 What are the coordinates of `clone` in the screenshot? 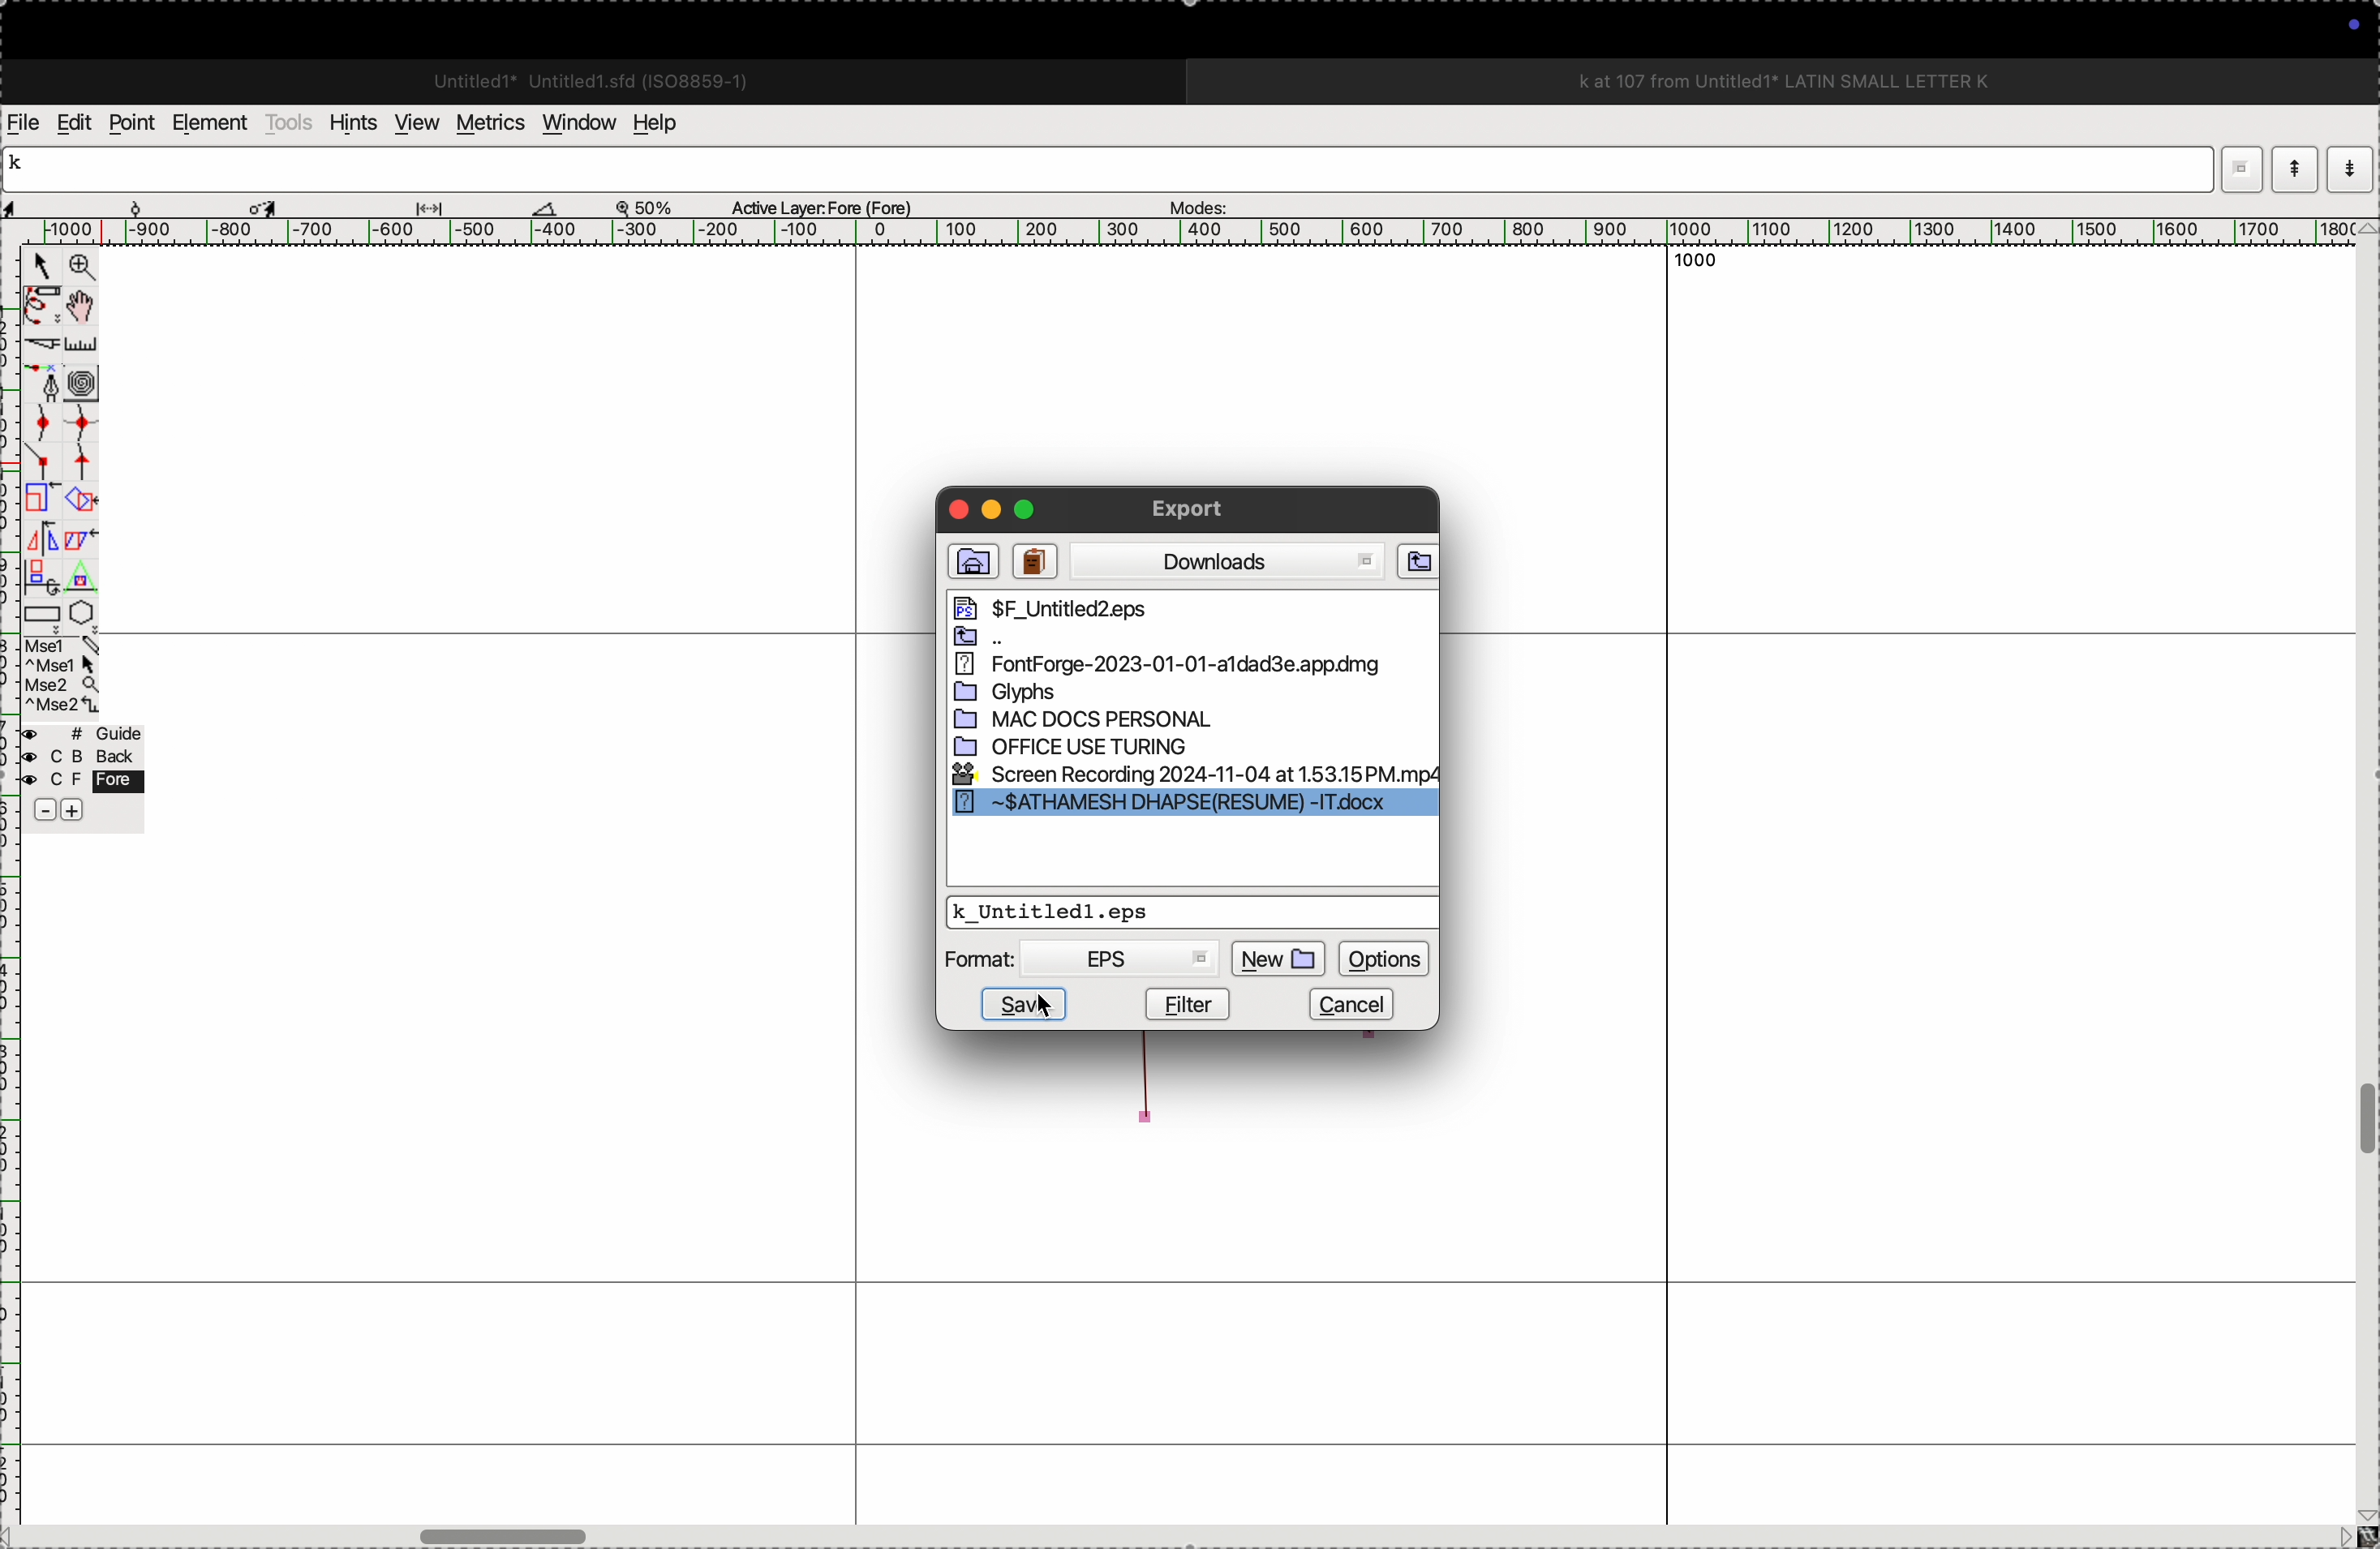 It's located at (39, 499).